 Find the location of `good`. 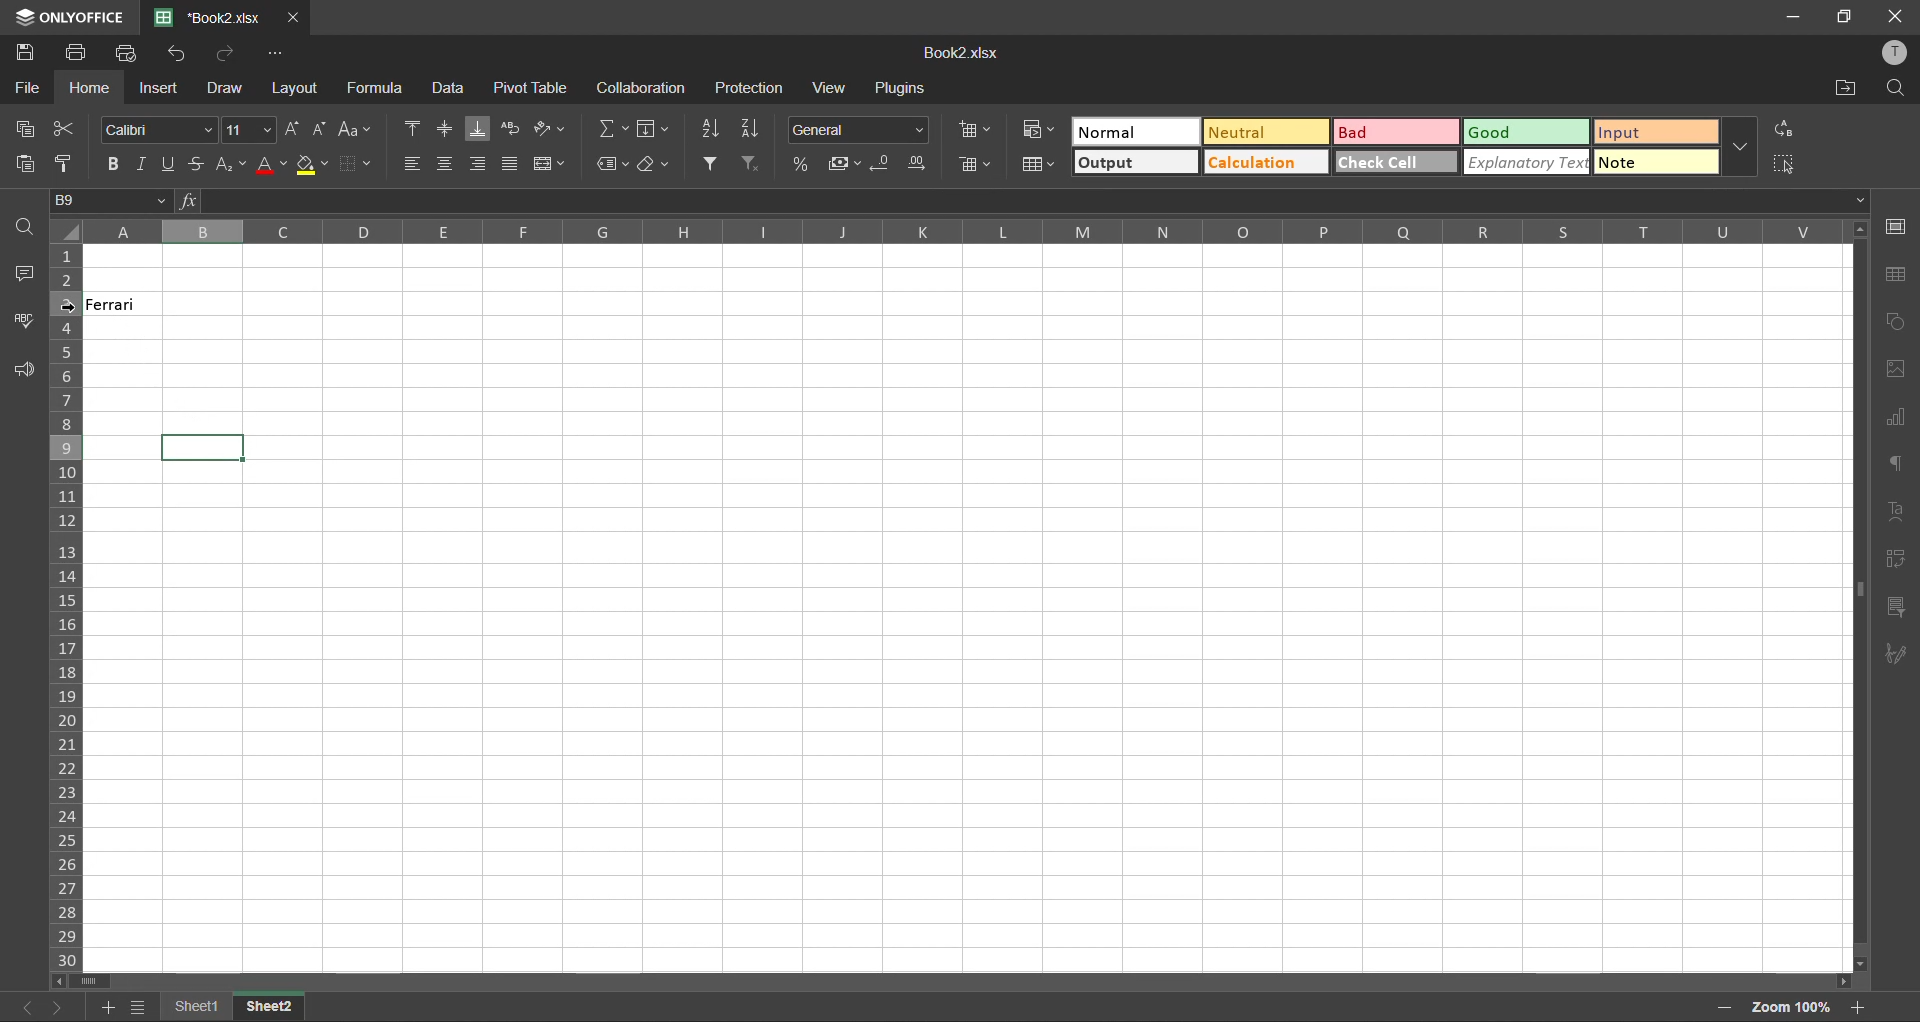

good is located at coordinates (1523, 133).